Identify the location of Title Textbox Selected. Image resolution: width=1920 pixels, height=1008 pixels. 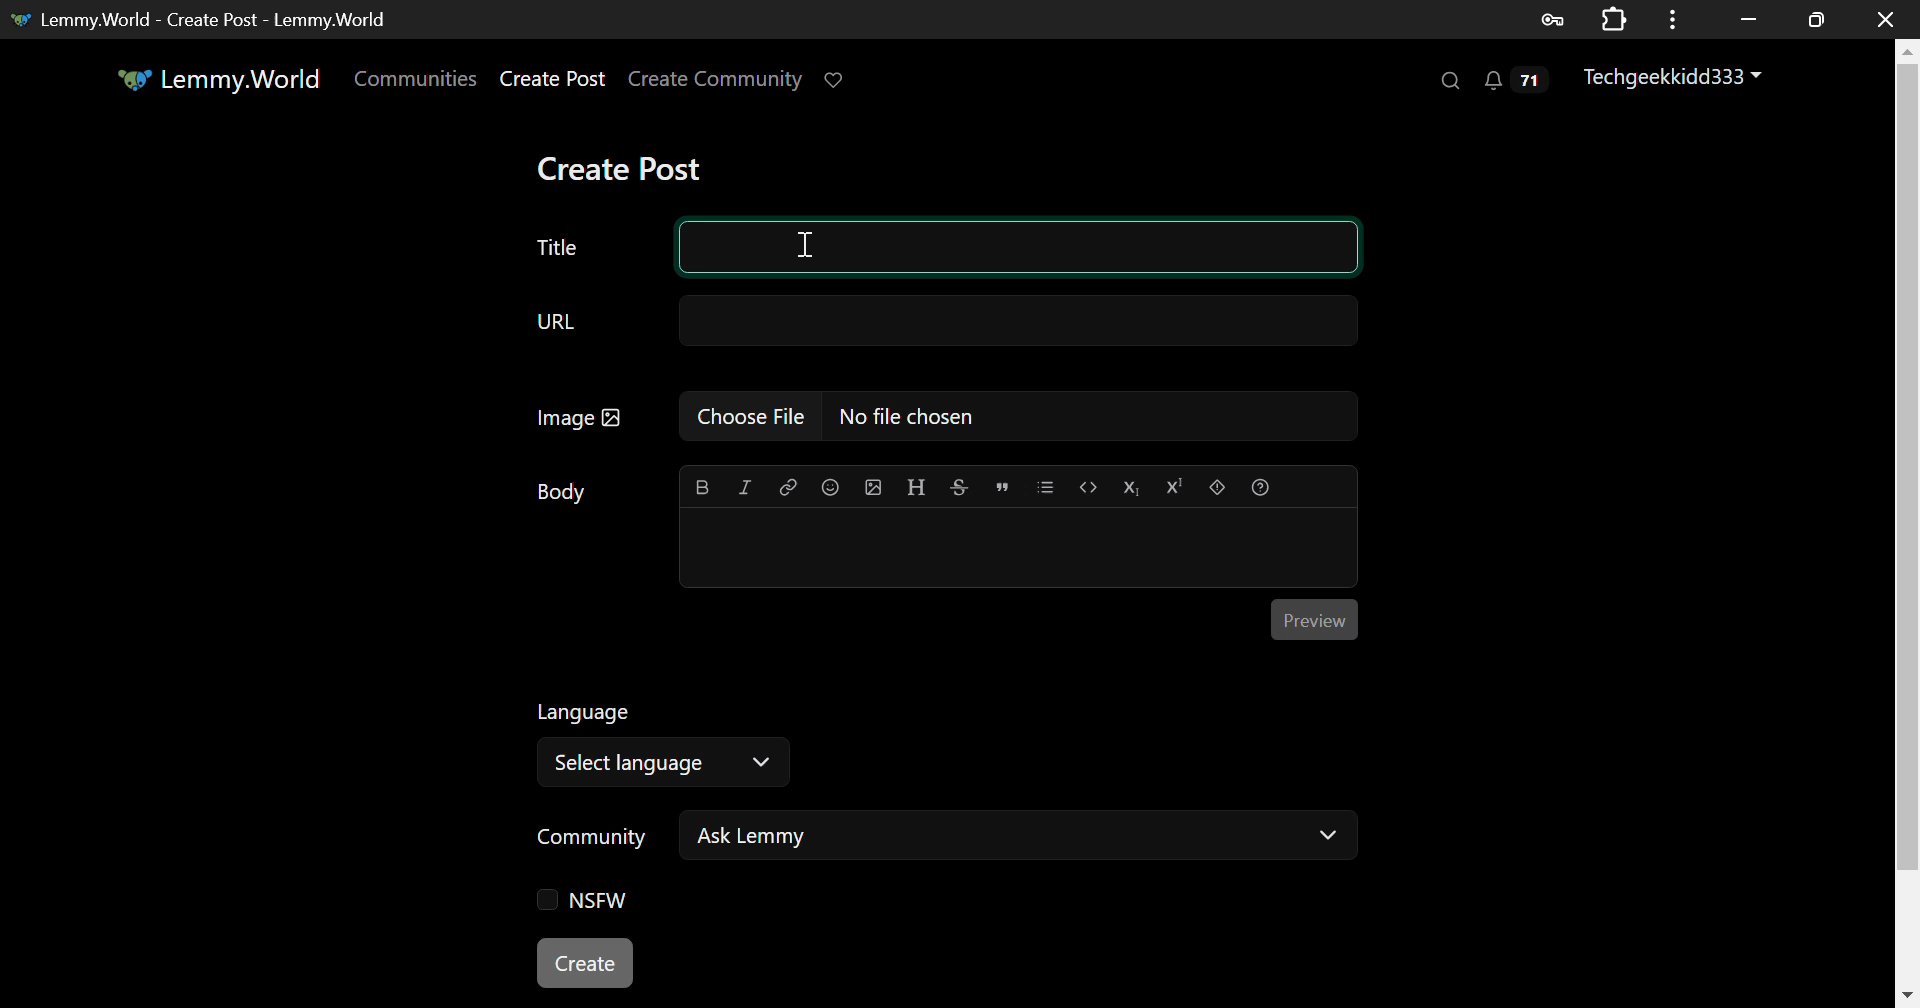
(1020, 246).